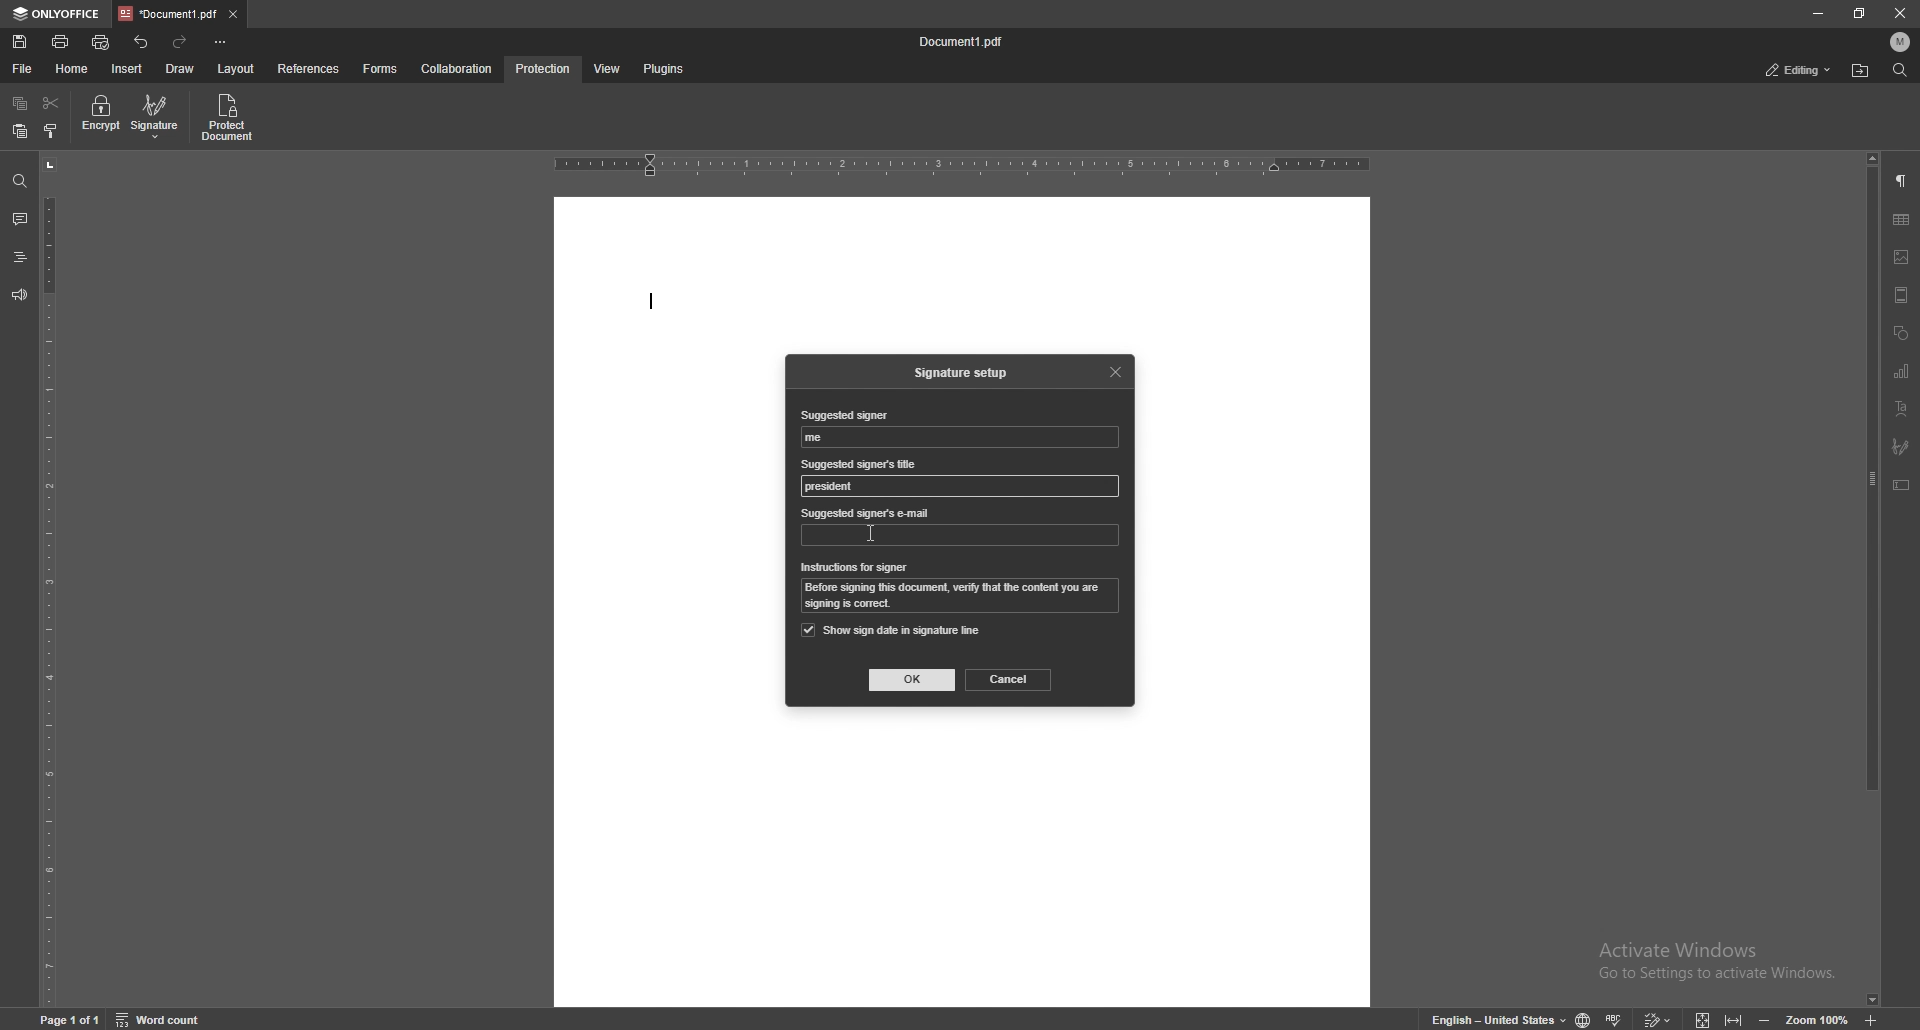 The height and width of the screenshot is (1030, 1920). I want to click on file, so click(24, 69).